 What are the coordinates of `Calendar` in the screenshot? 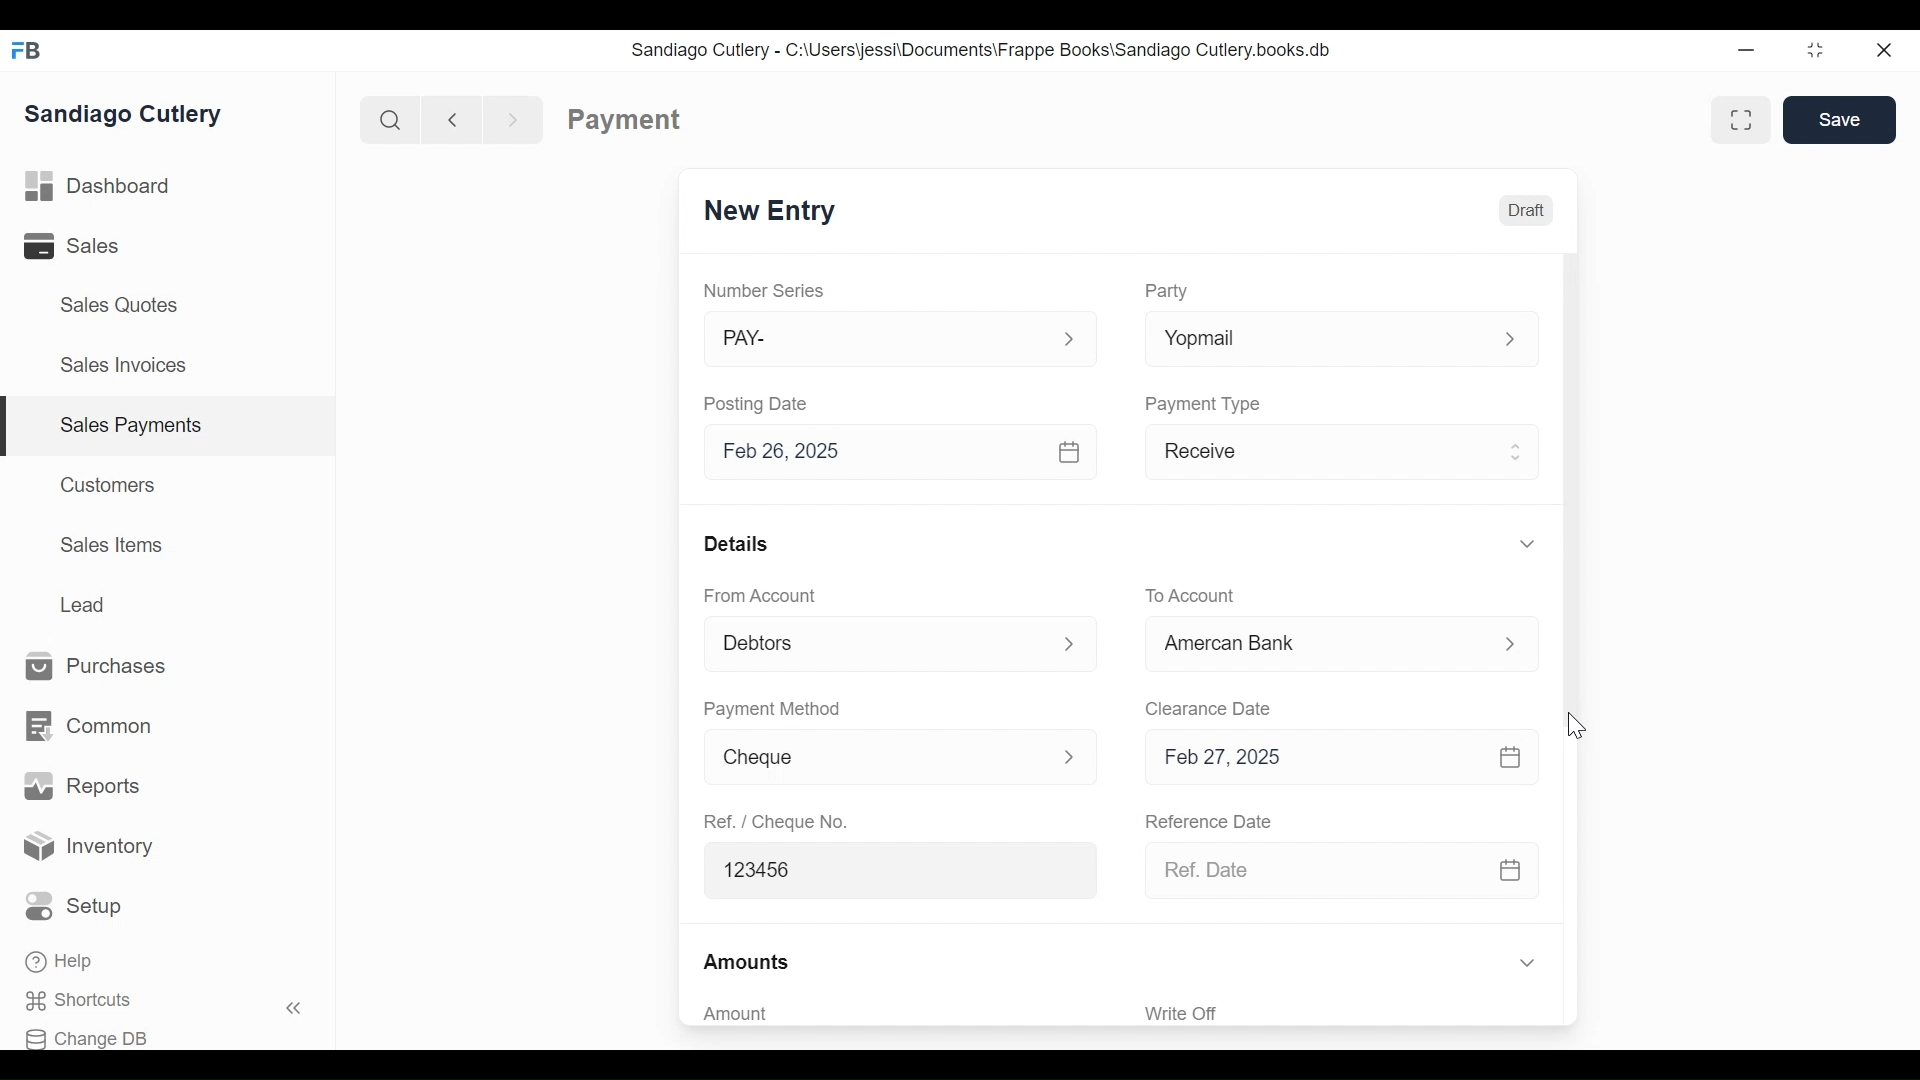 It's located at (1513, 757).